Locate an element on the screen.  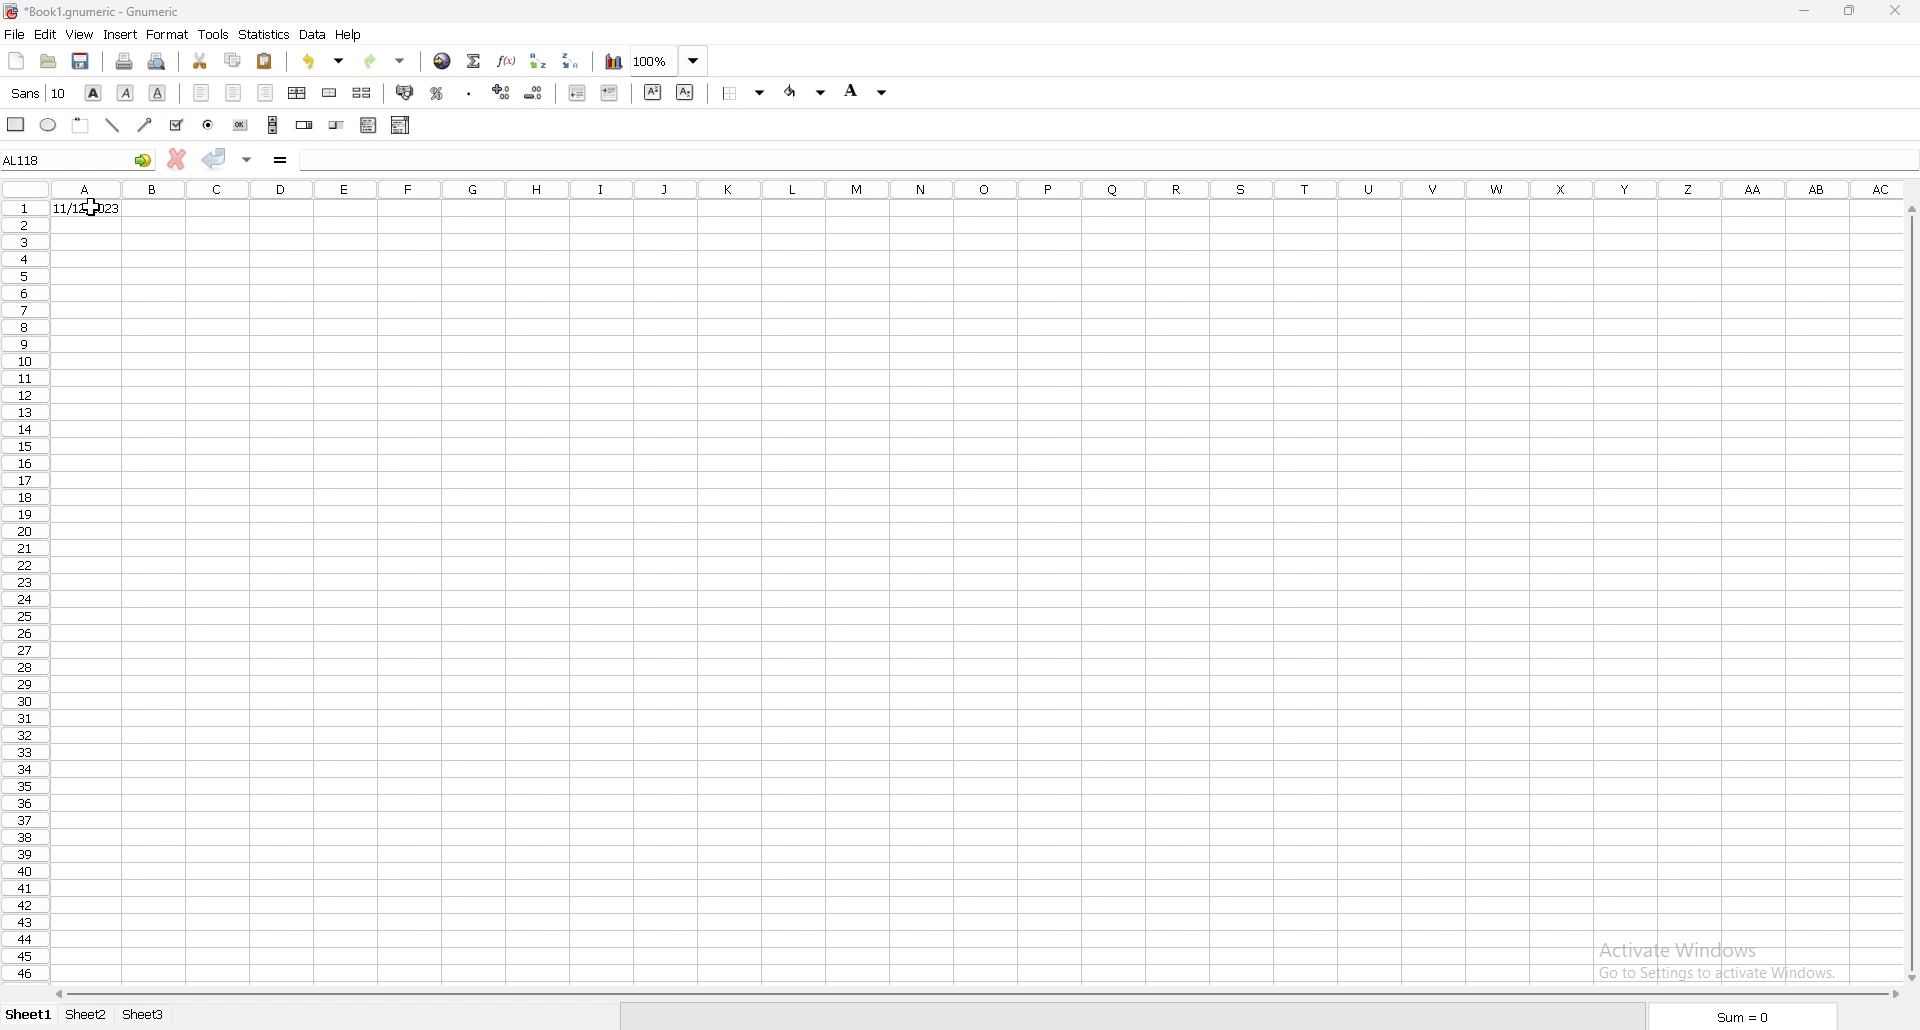
sum is located at coordinates (1744, 1017).